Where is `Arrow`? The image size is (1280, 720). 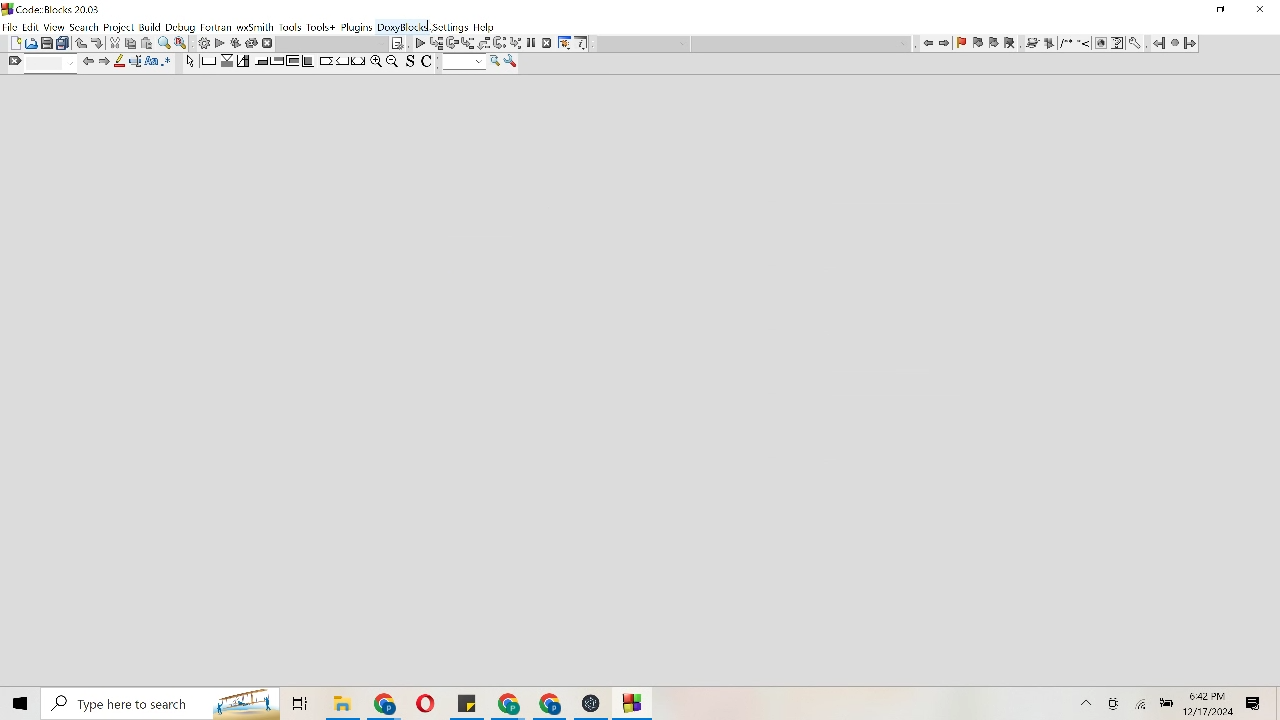 Arrow is located at coordinates (189, 63).